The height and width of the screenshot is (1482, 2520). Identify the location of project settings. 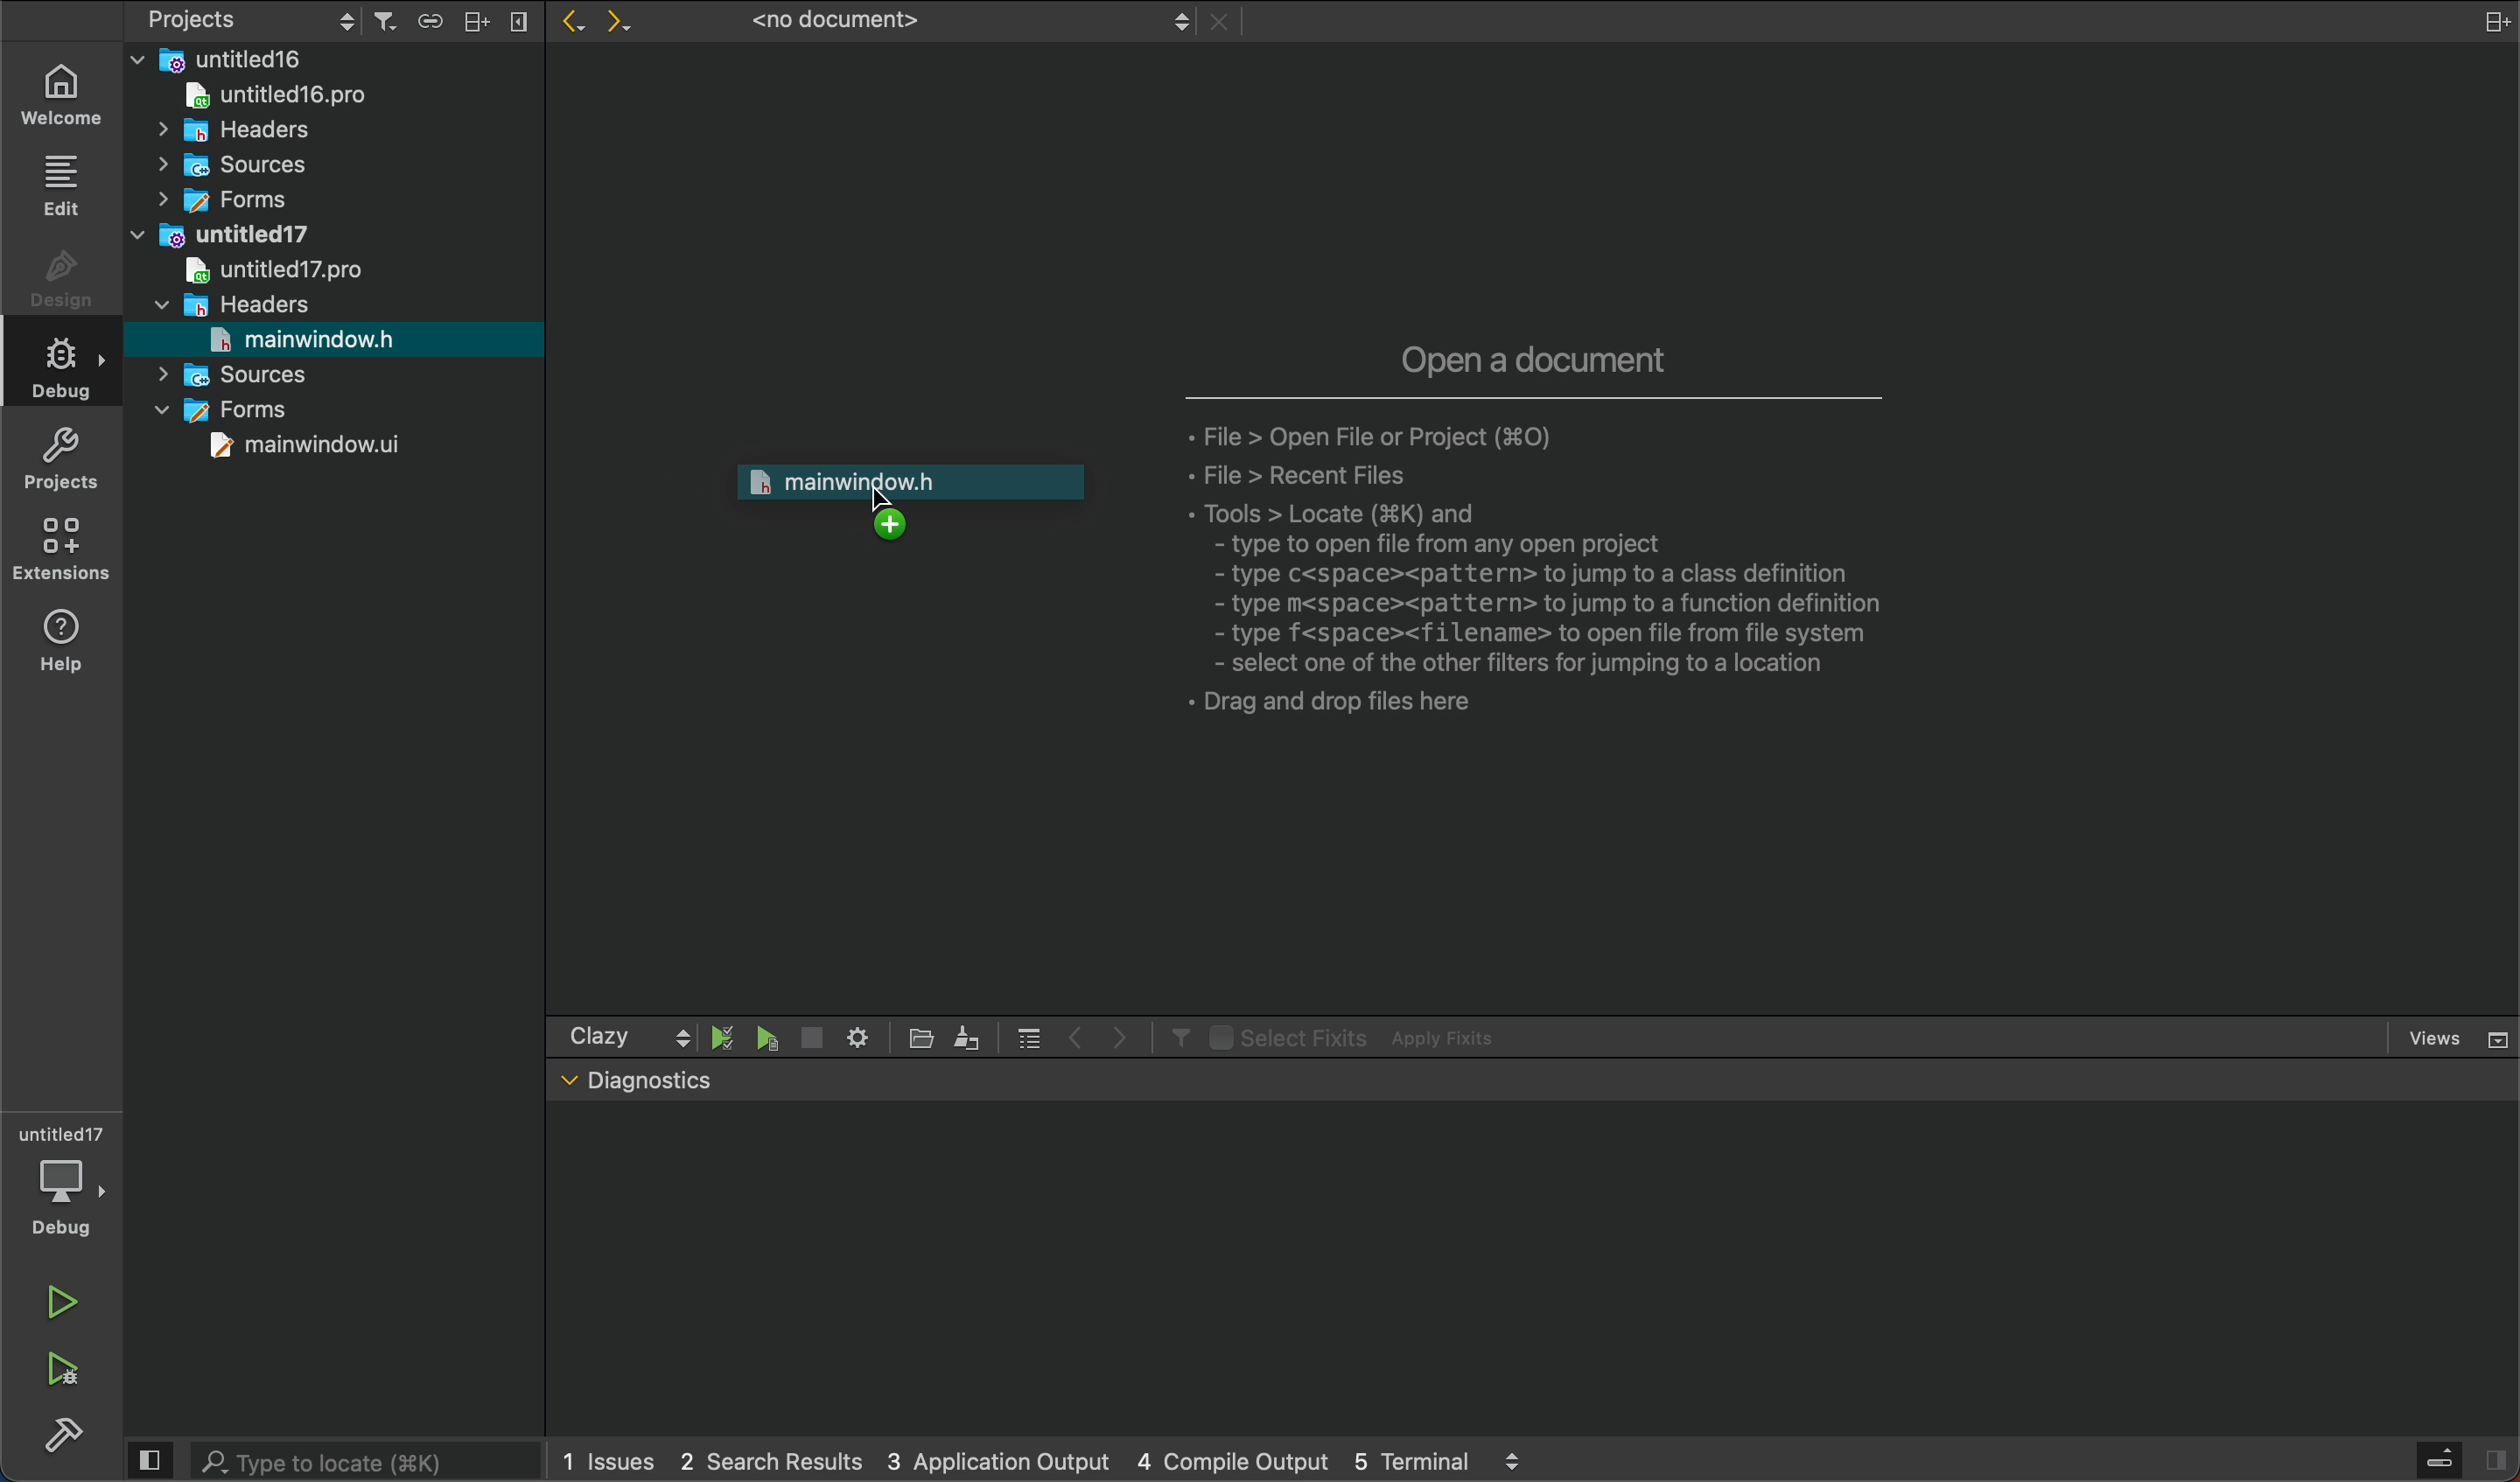
(253, 19).